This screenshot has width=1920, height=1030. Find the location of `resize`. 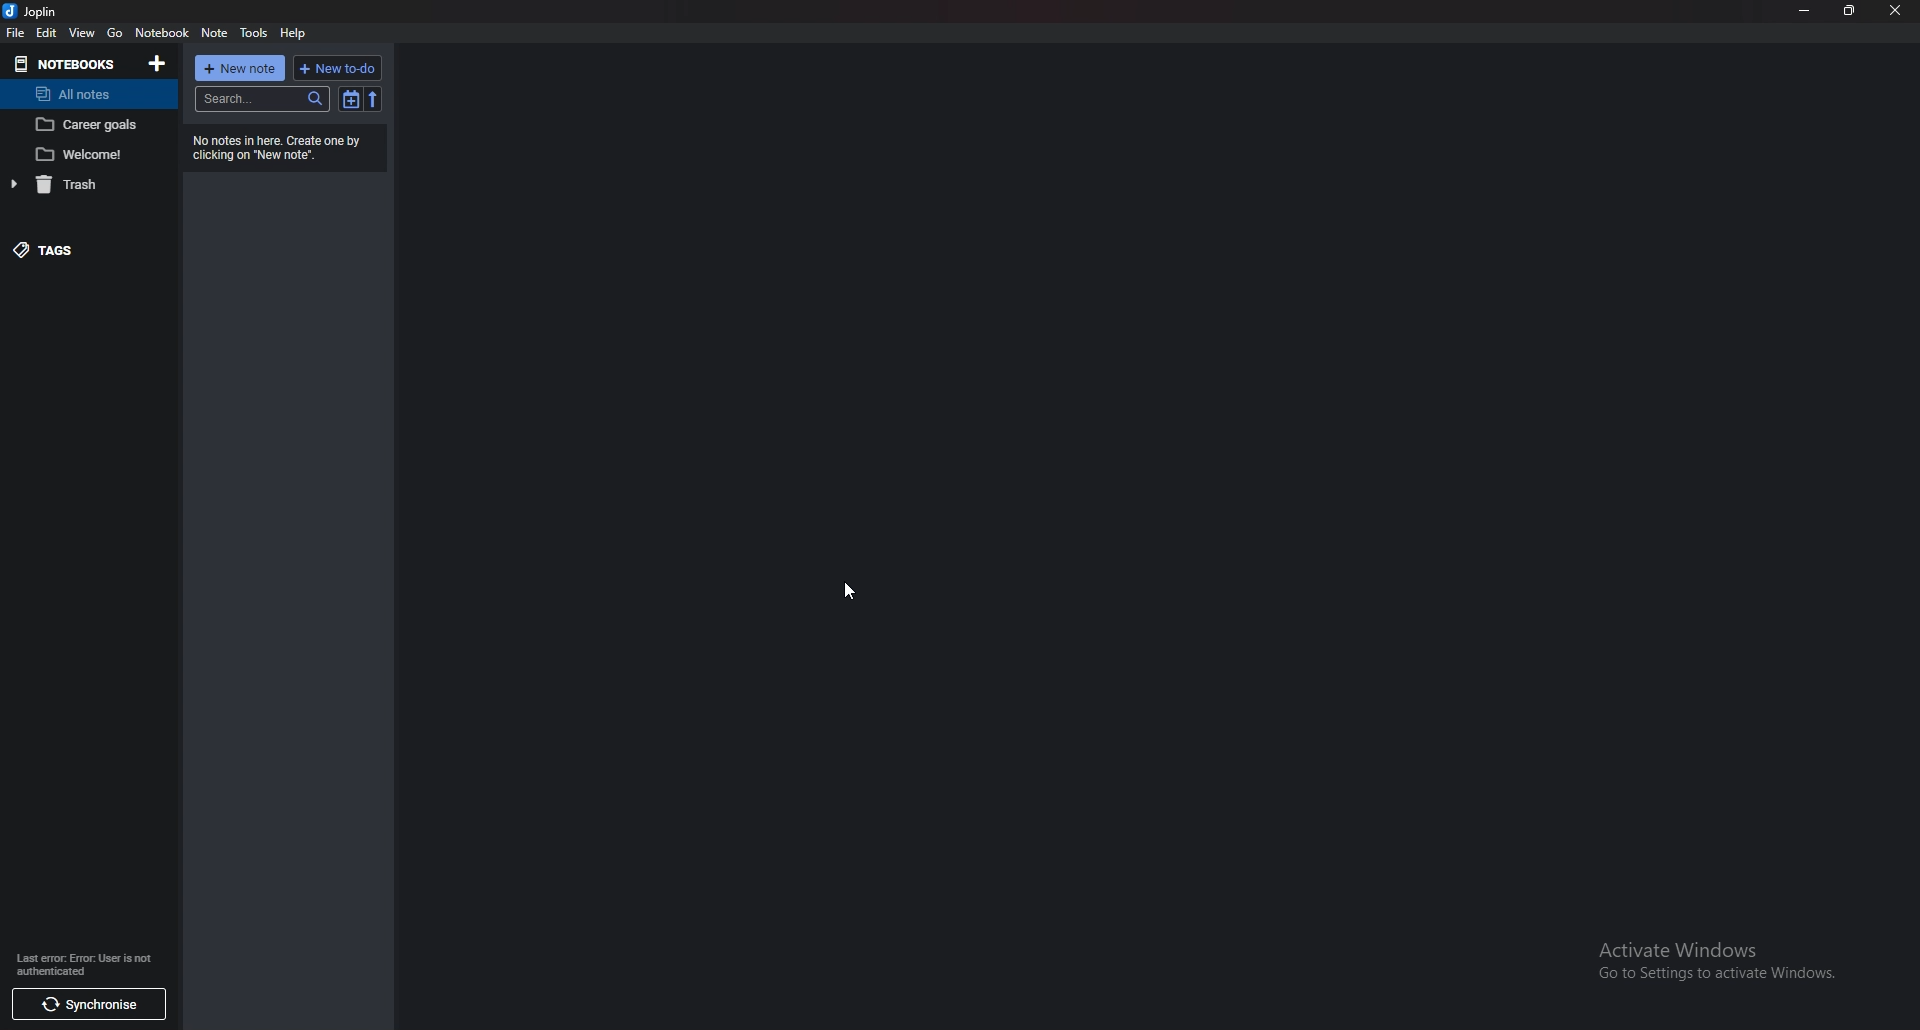

resize is located at coordinates (1847, 10).